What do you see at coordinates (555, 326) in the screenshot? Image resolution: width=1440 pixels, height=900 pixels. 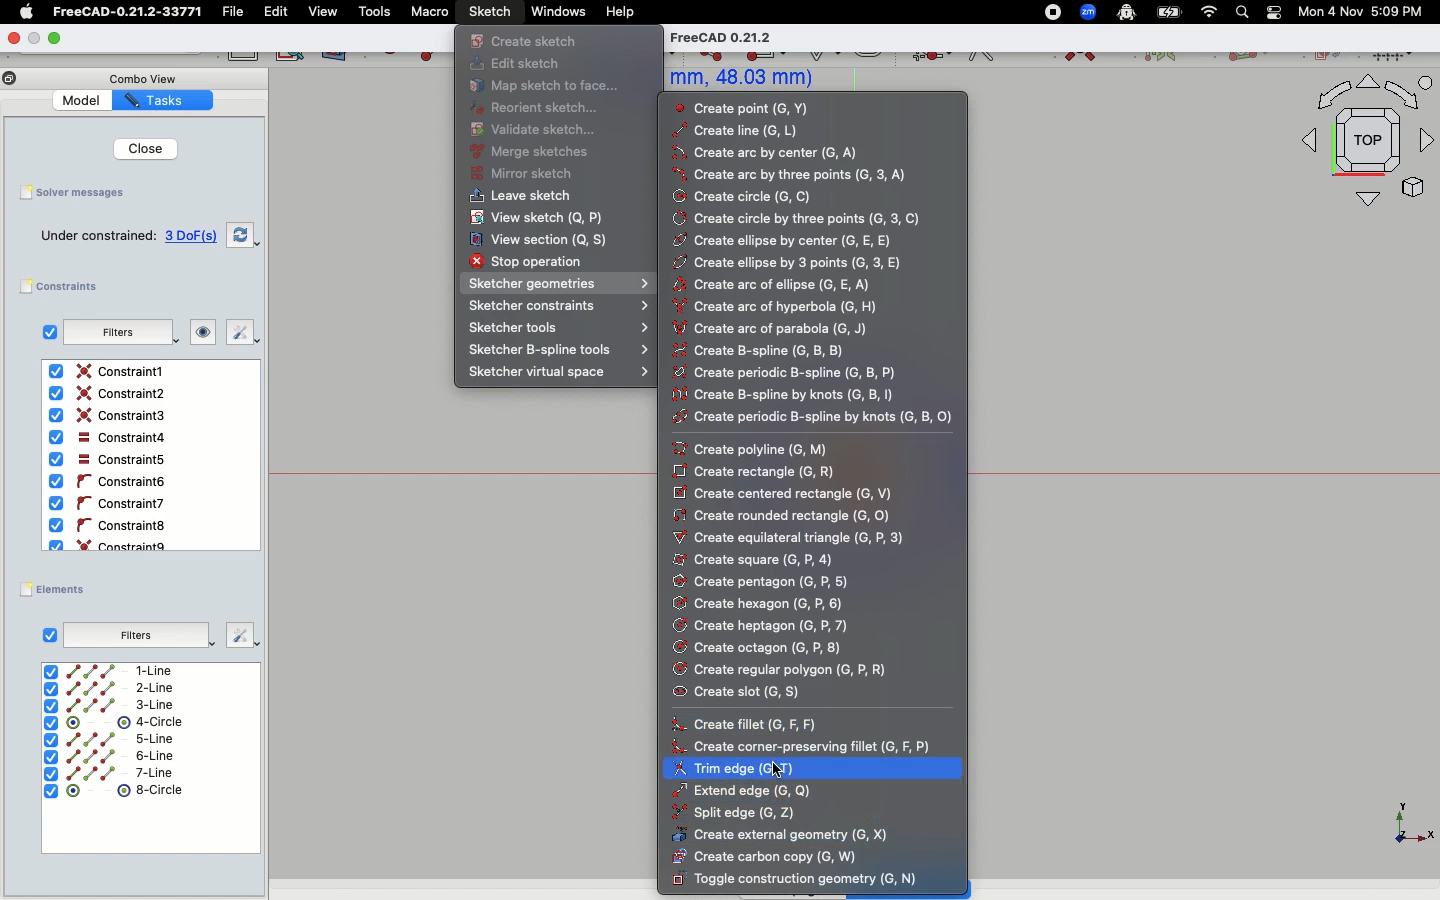 I see `Sketcher tools` at bounding box center [555, 326].